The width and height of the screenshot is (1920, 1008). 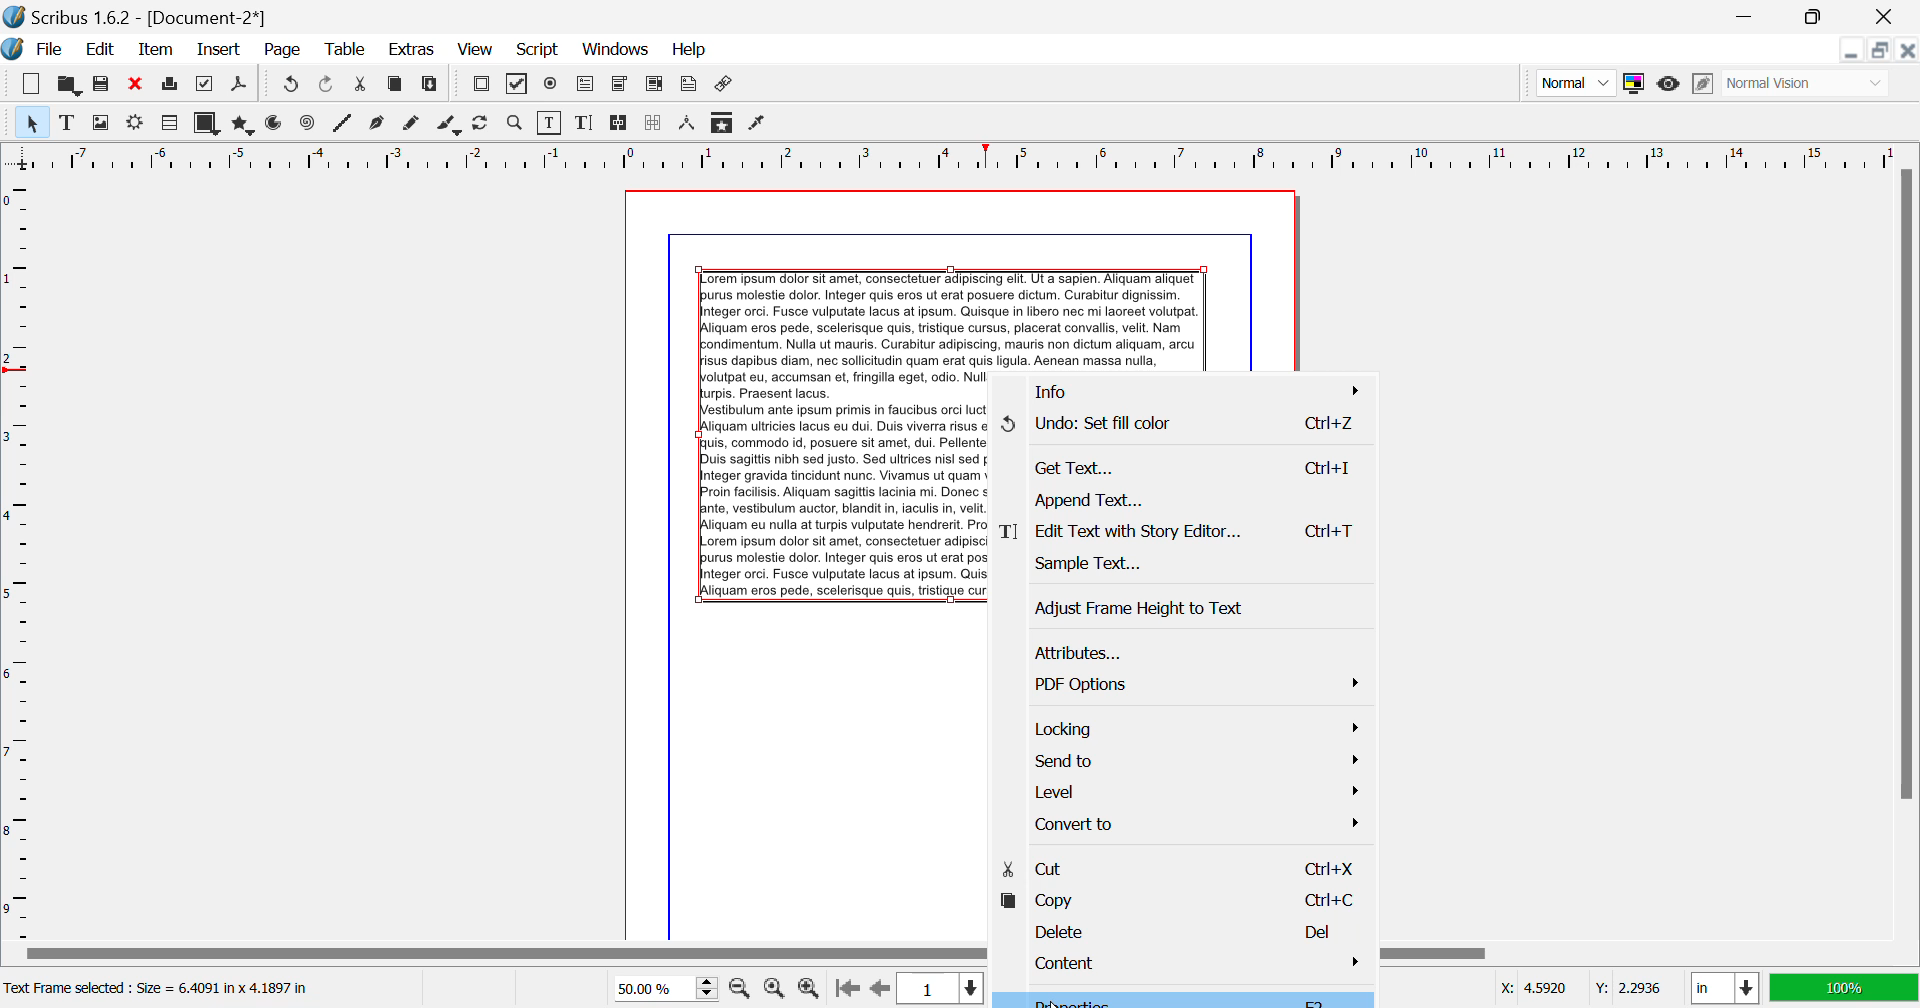 What do you see at coordinates (157, 50) in the screenshot?
I see `Item` at bounding box center [157, 50].